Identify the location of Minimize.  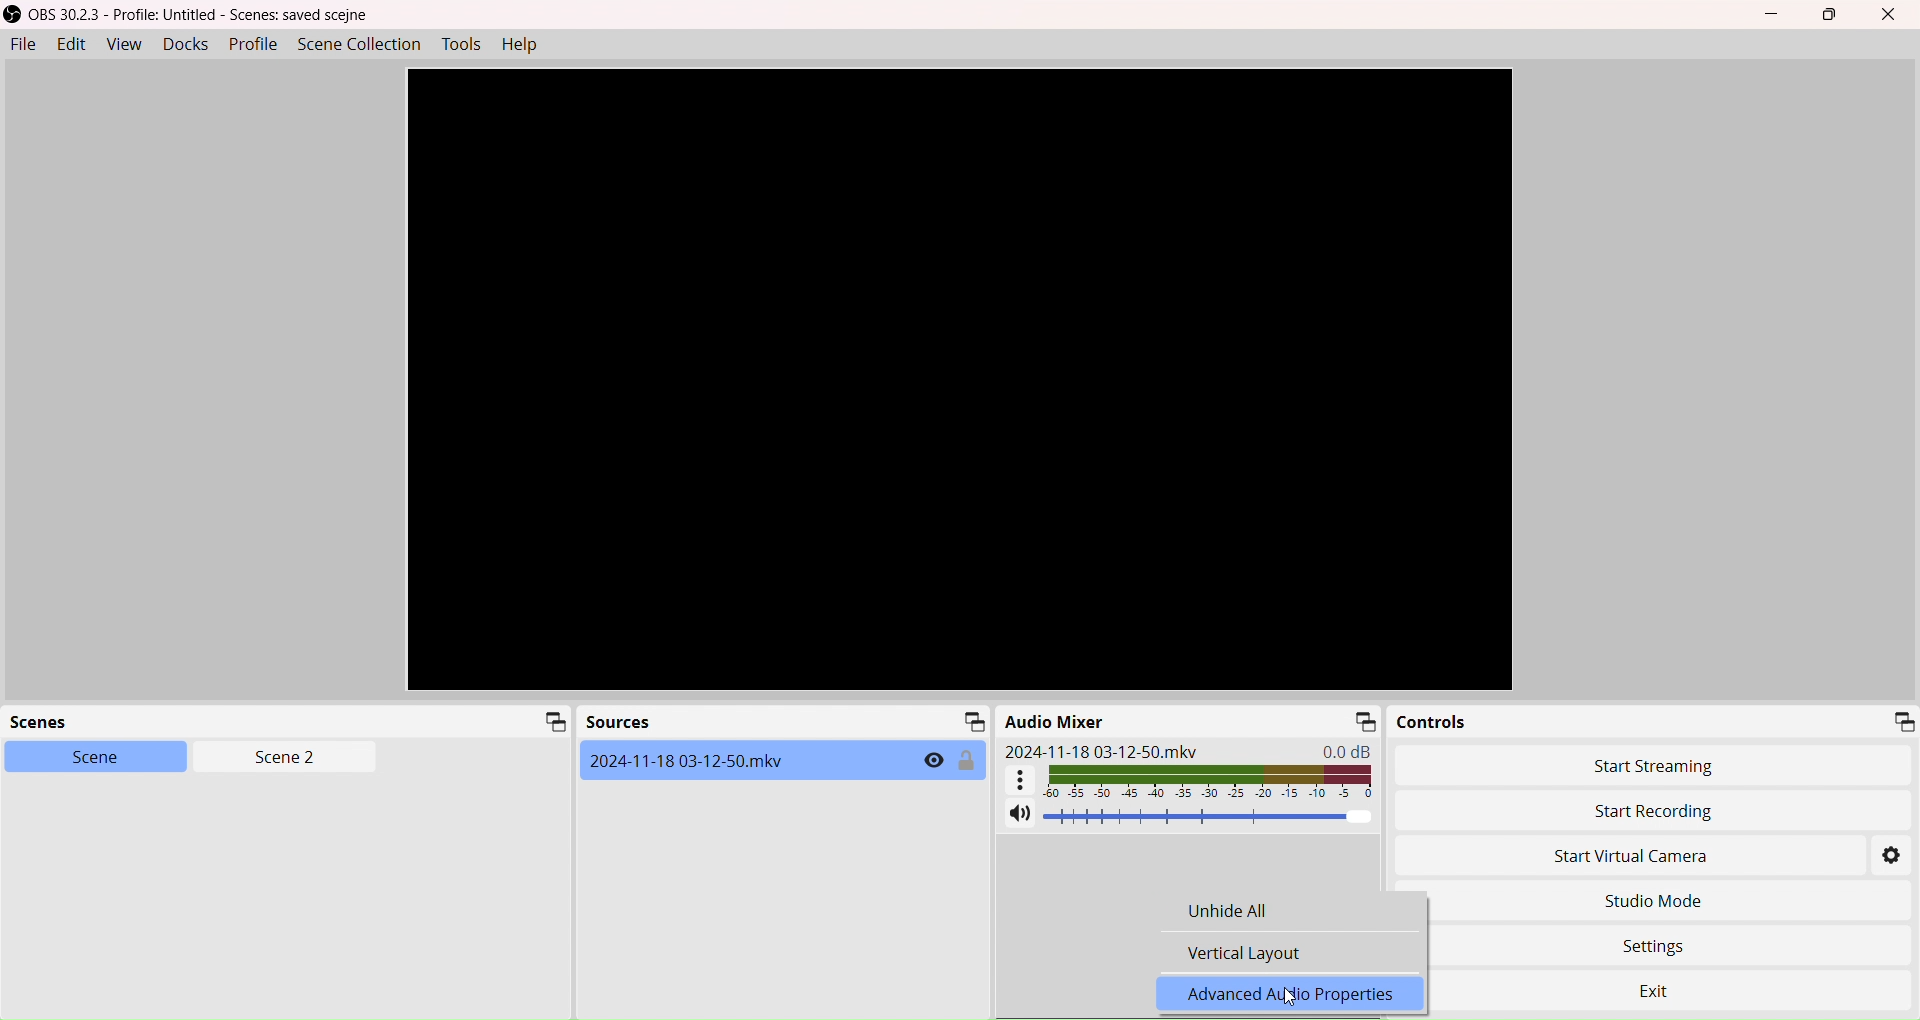
(1777, 15).